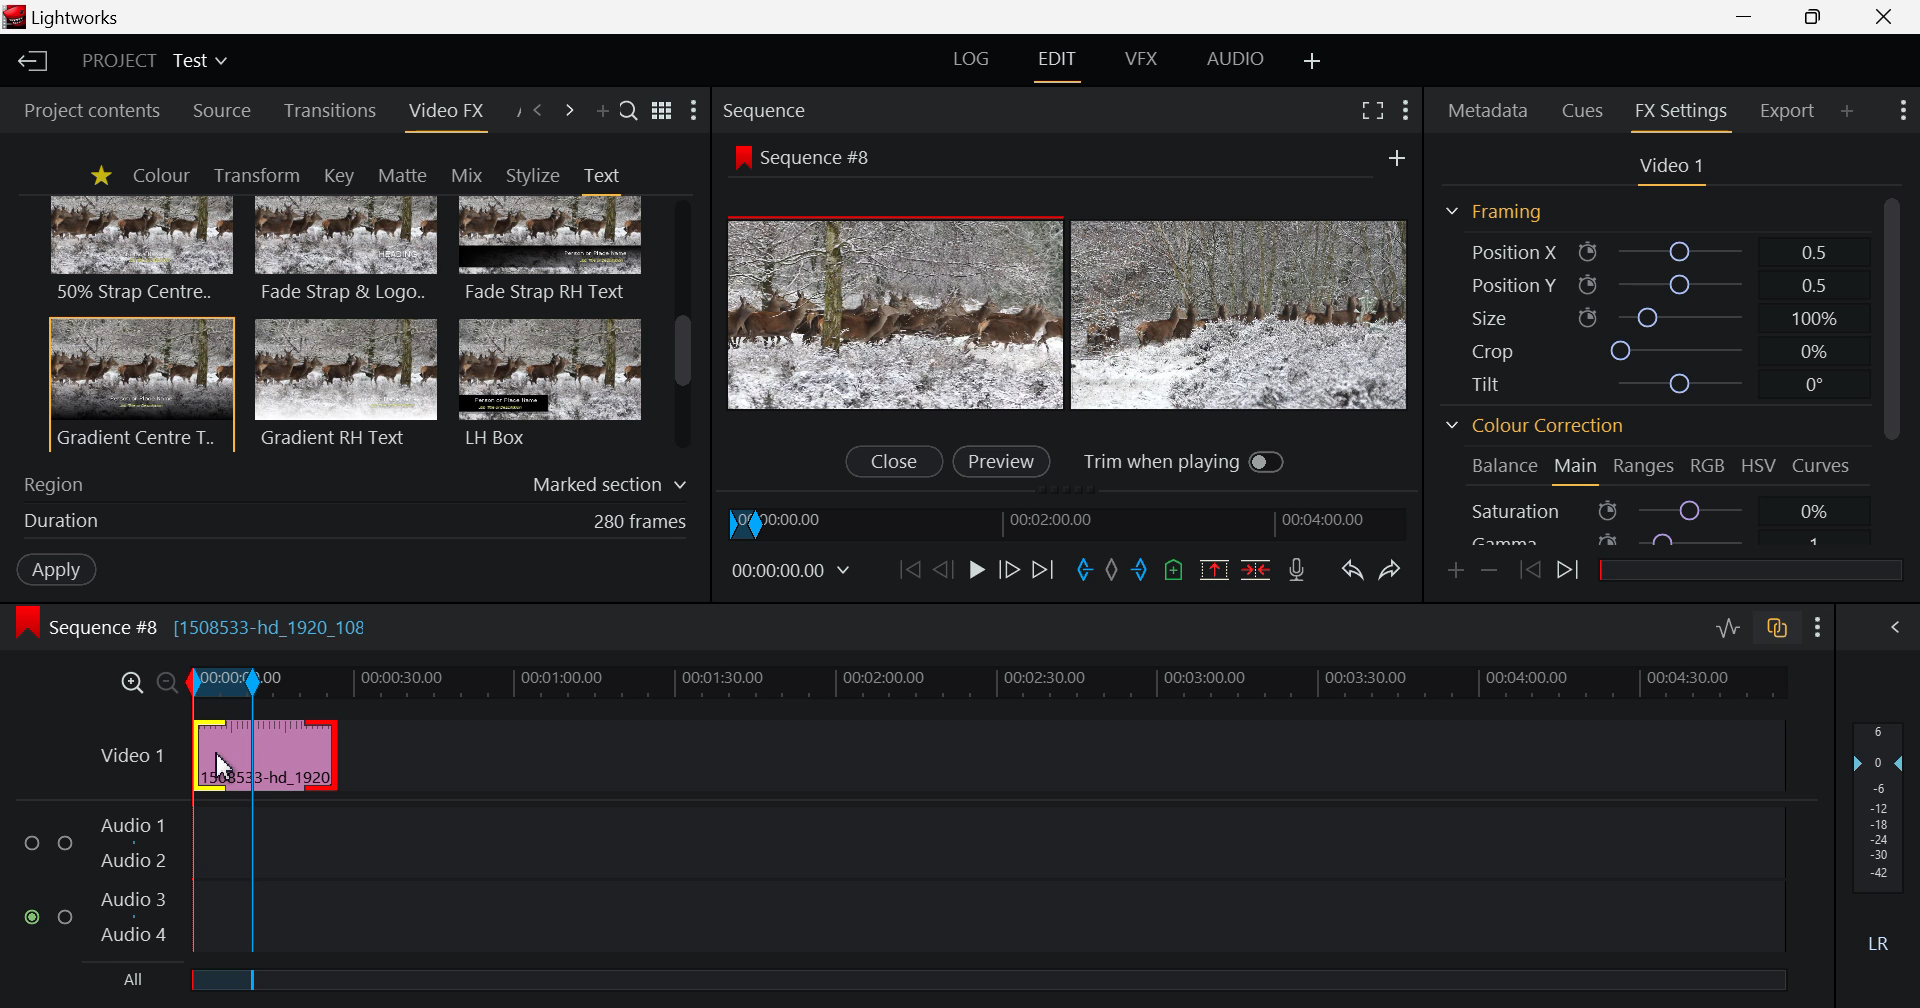 The width and height of the screenshot is (1920, 1008). Describe the element at coordinates (1081, 568) in the screenshot. I see `Mark In` at that location.